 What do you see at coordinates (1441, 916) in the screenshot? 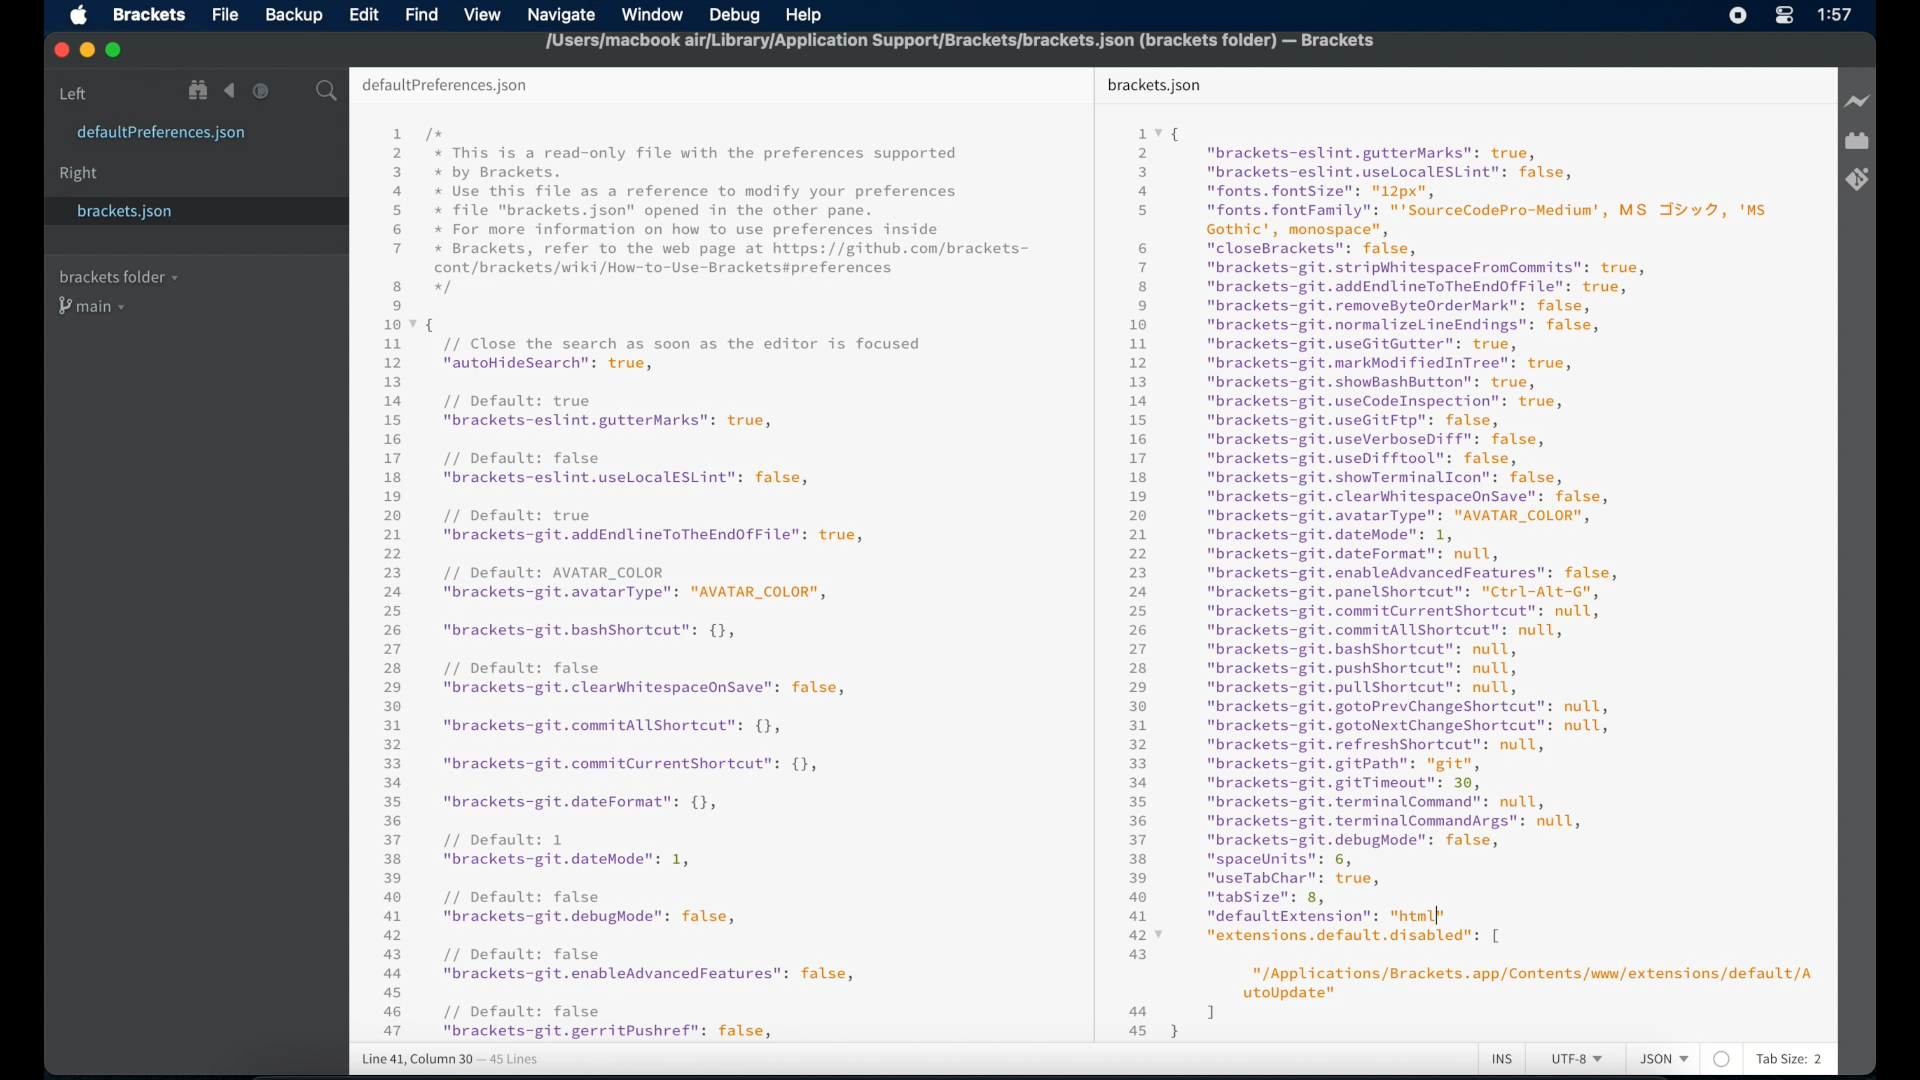
I see `I beam cursor` at bounding box center [1441, 916].